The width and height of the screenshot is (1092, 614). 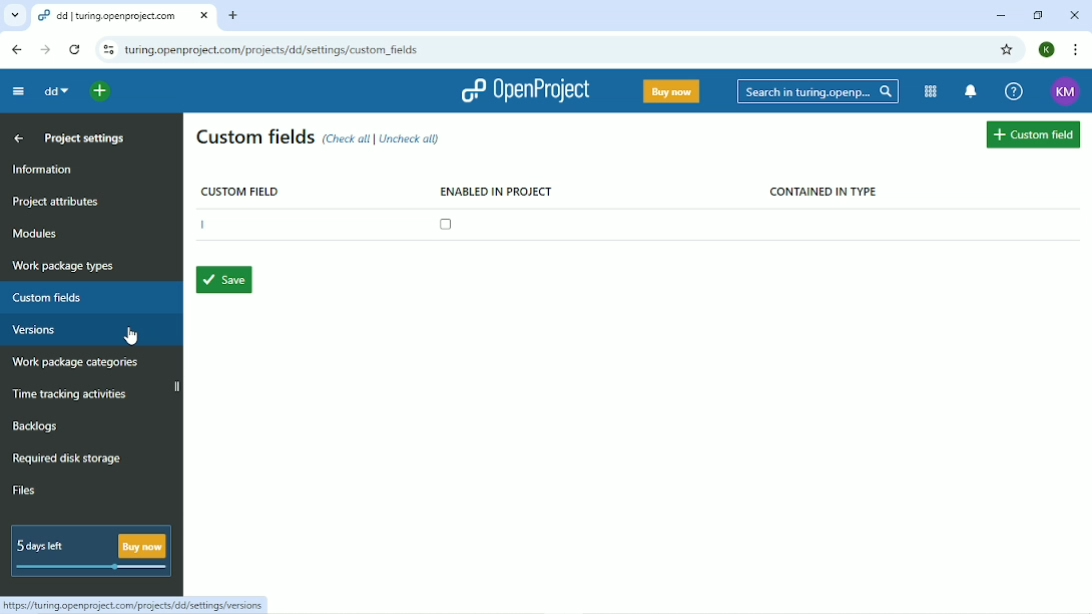 What do you see at coordinates (51, 297) in the screenshot?
I see `Custom fields` at bounding box center [51, 297].